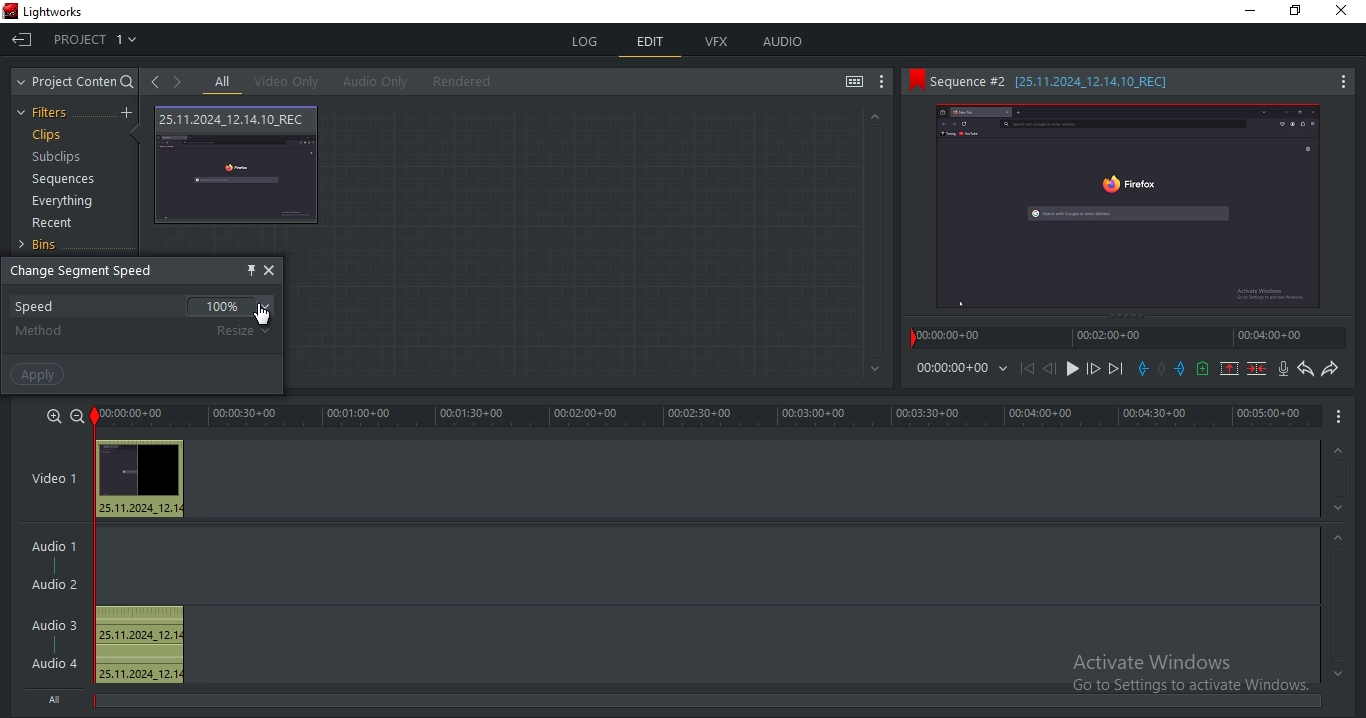  I want to click on close, so click(1346, 12).